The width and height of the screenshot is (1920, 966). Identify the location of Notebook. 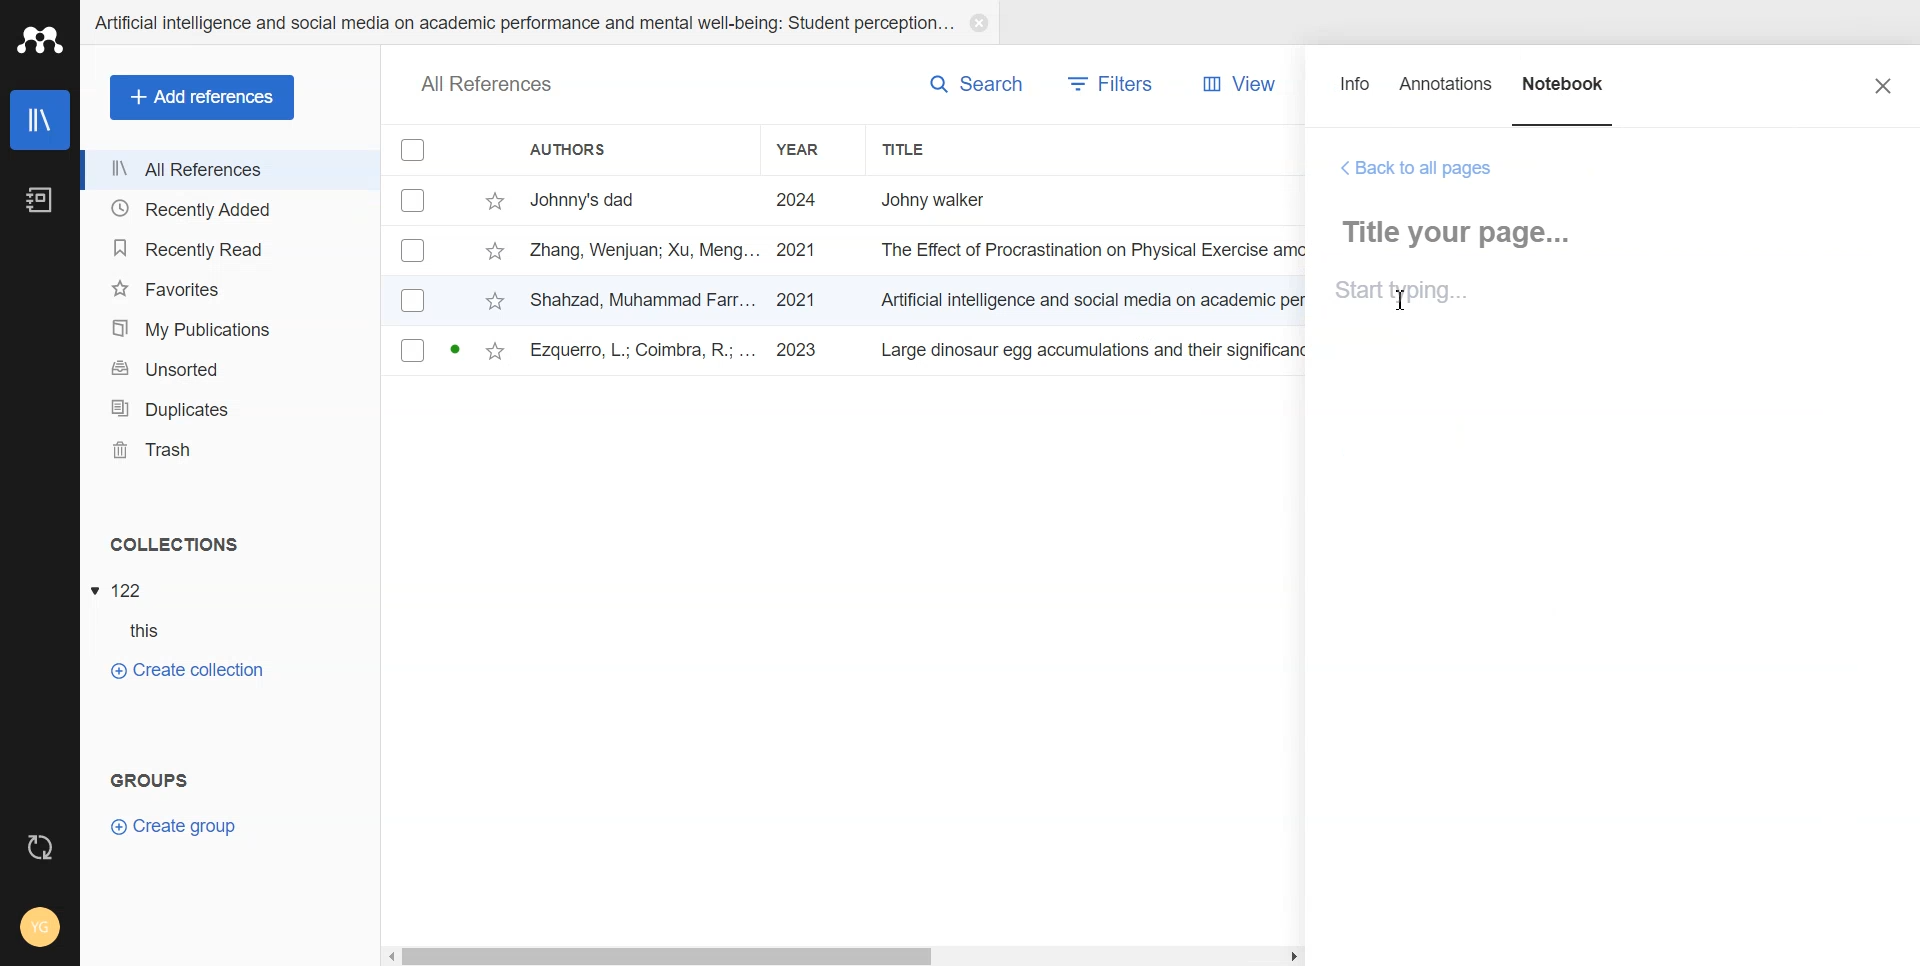
(38, 201).